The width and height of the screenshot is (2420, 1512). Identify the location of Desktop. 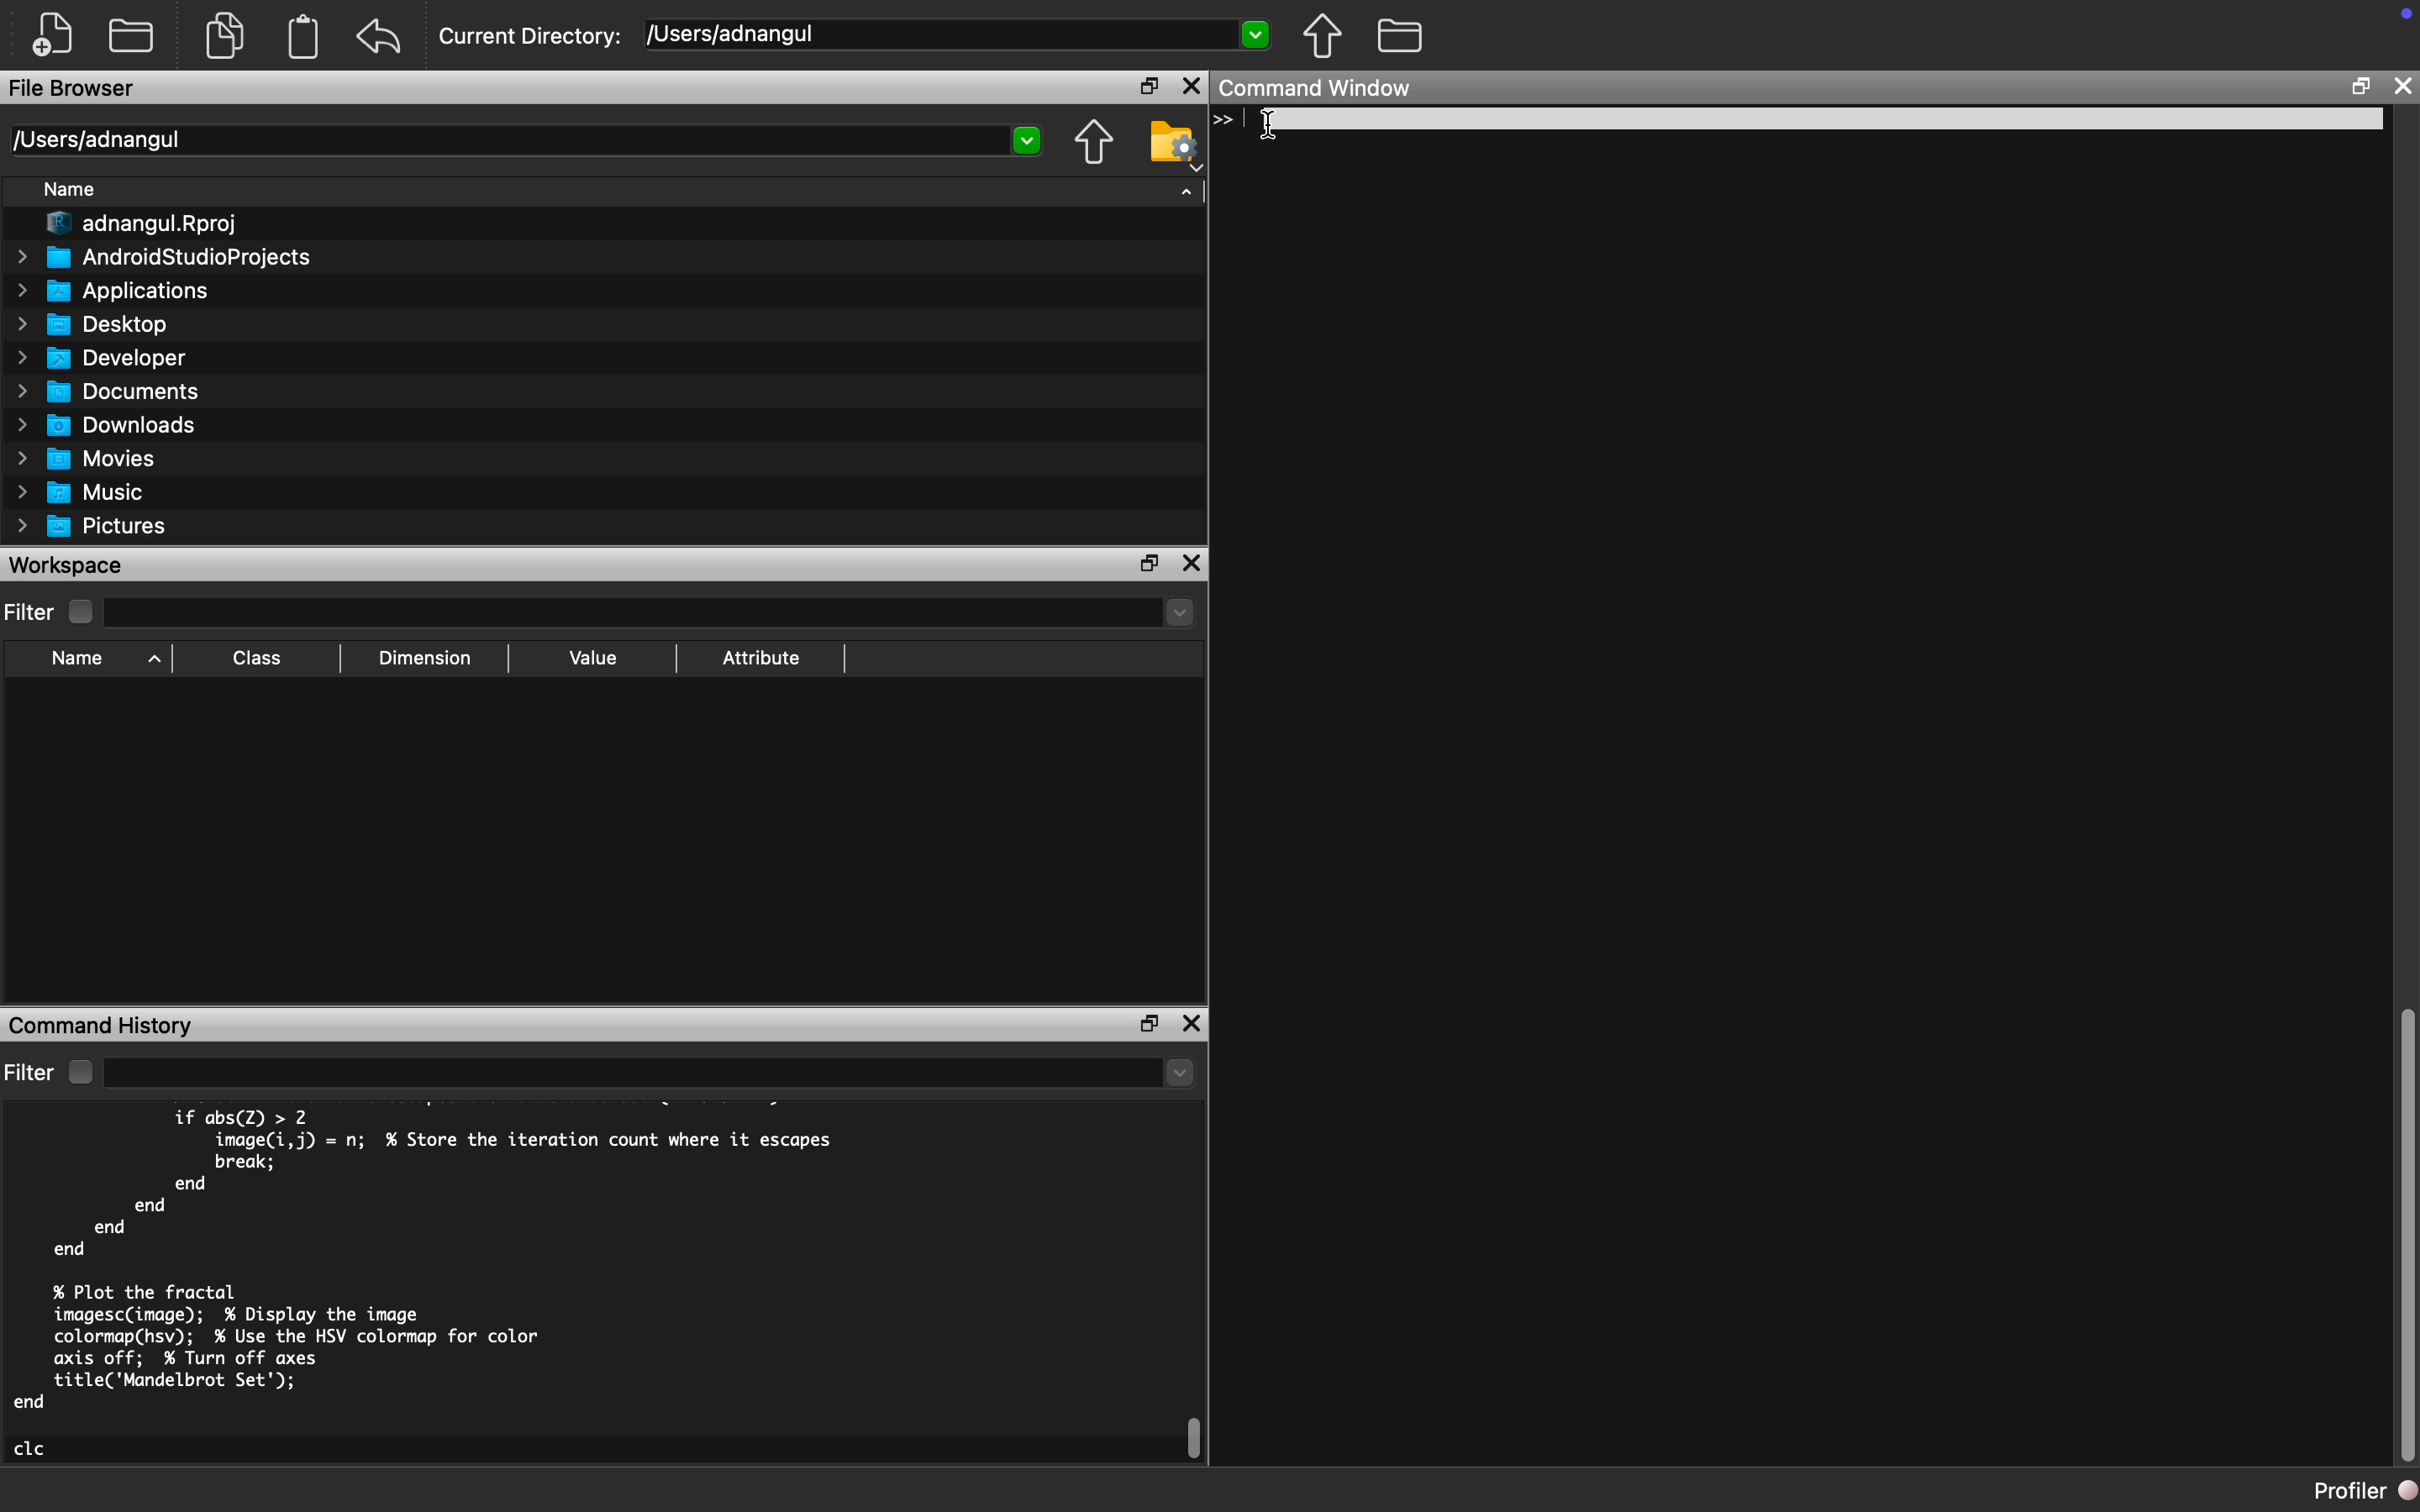
(87, 325).